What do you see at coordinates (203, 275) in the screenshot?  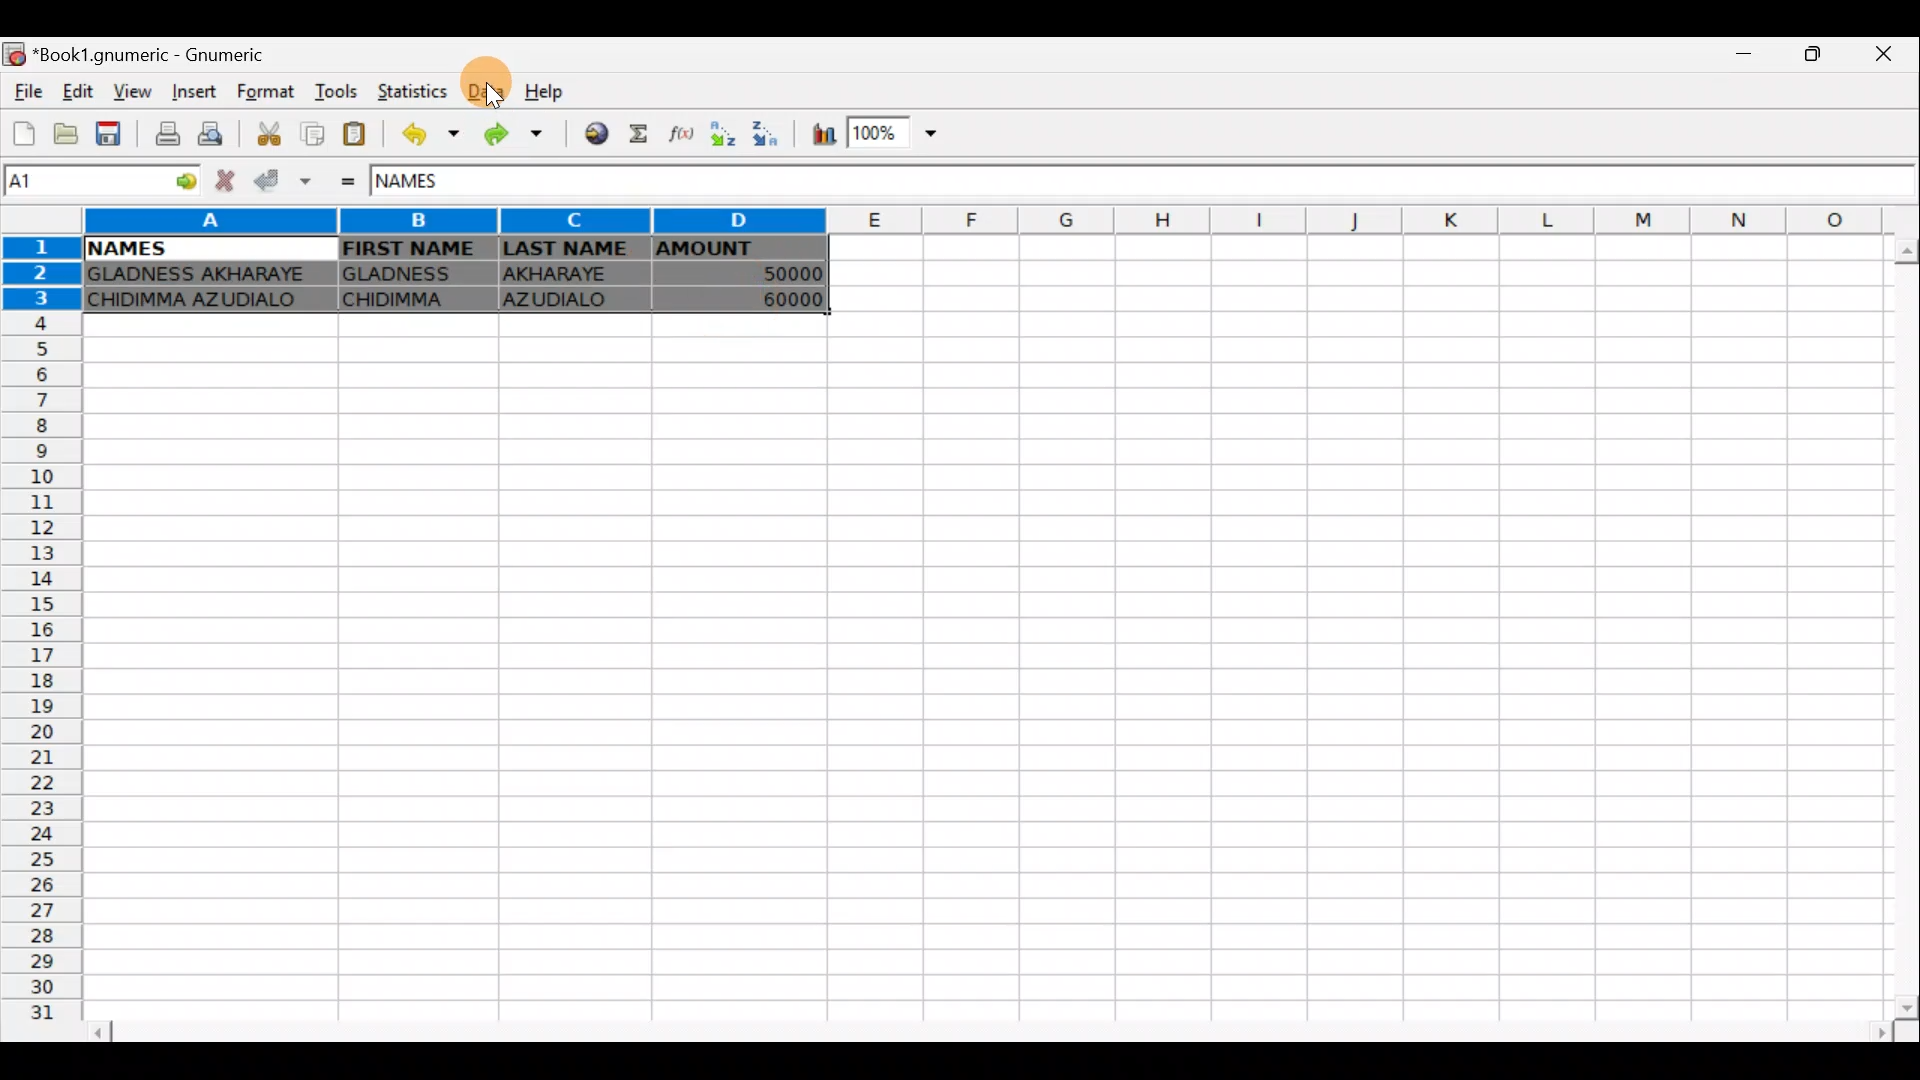 I see `GLADNESS AKHARAYE` at bounding box center [203, 275].